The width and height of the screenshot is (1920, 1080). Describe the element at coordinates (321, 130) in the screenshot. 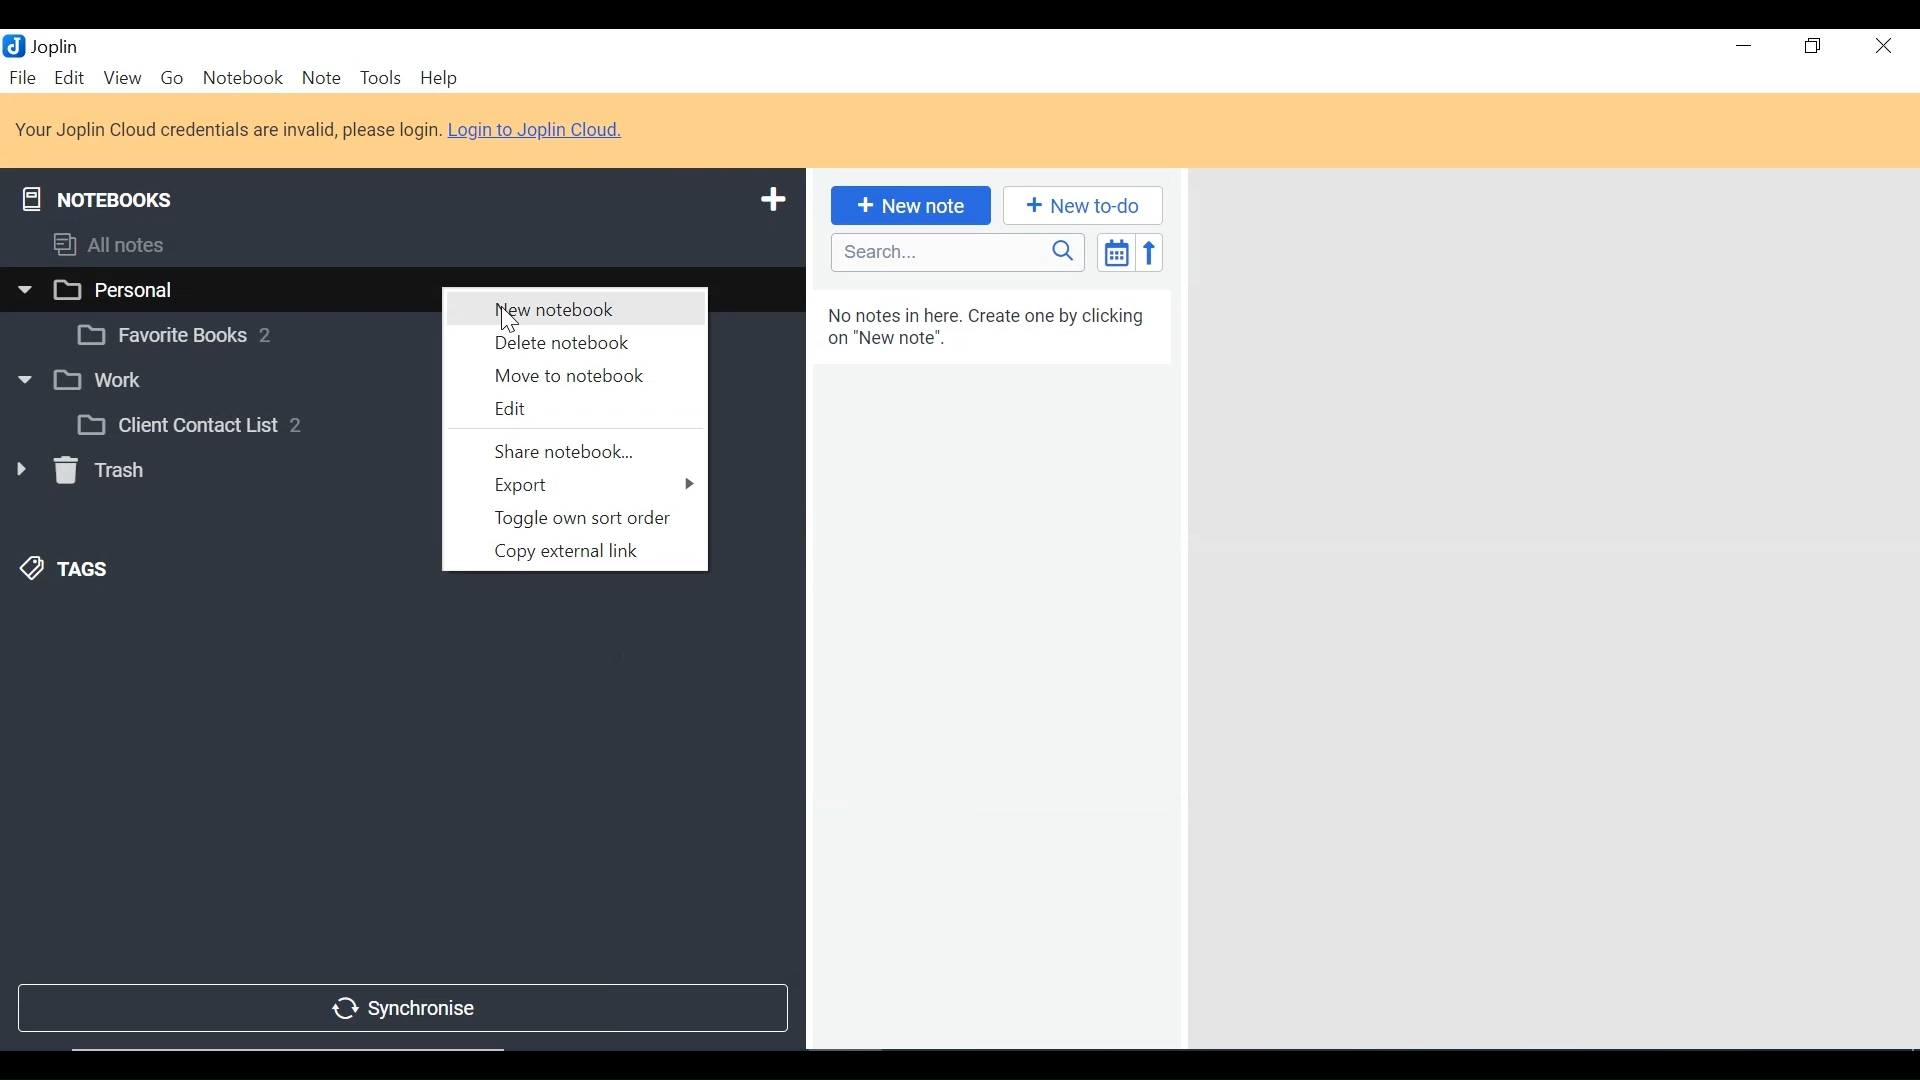

I see `Login to Joplin Cloud` at that location.